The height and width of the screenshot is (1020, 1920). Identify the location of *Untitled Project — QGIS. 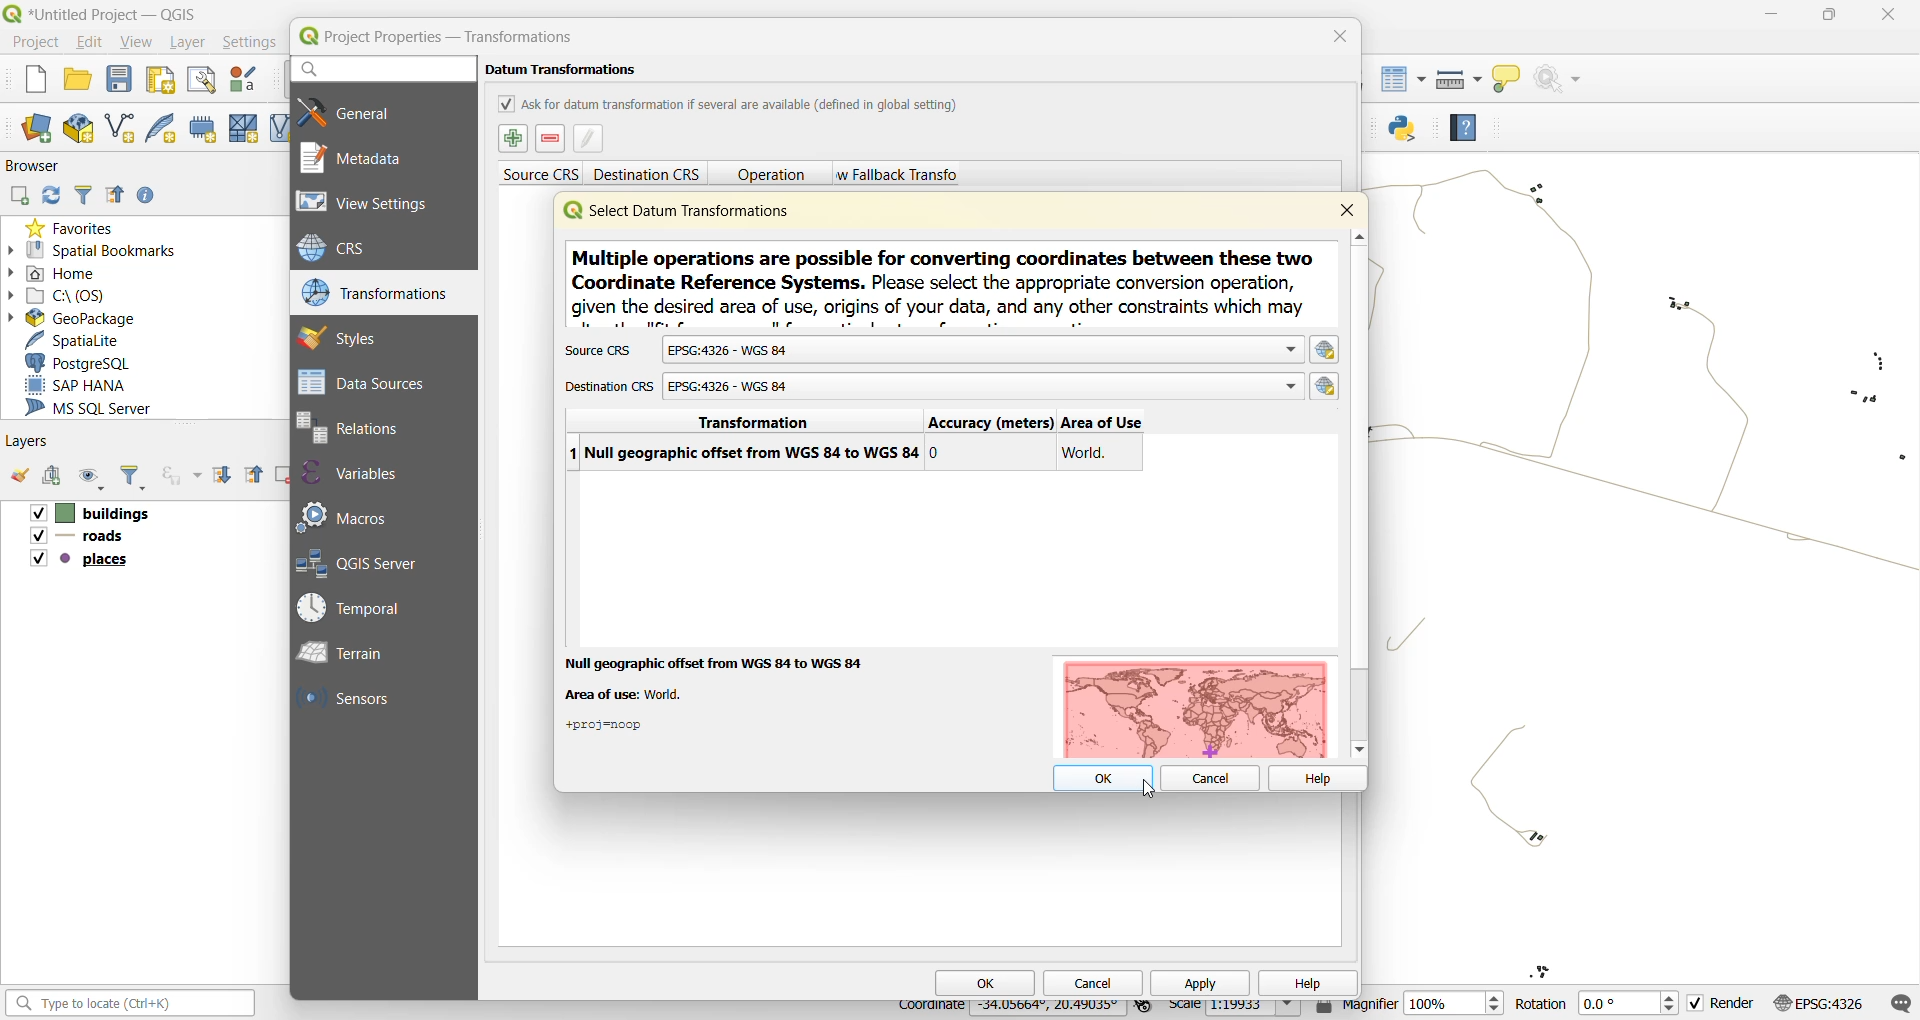
(119, 14).